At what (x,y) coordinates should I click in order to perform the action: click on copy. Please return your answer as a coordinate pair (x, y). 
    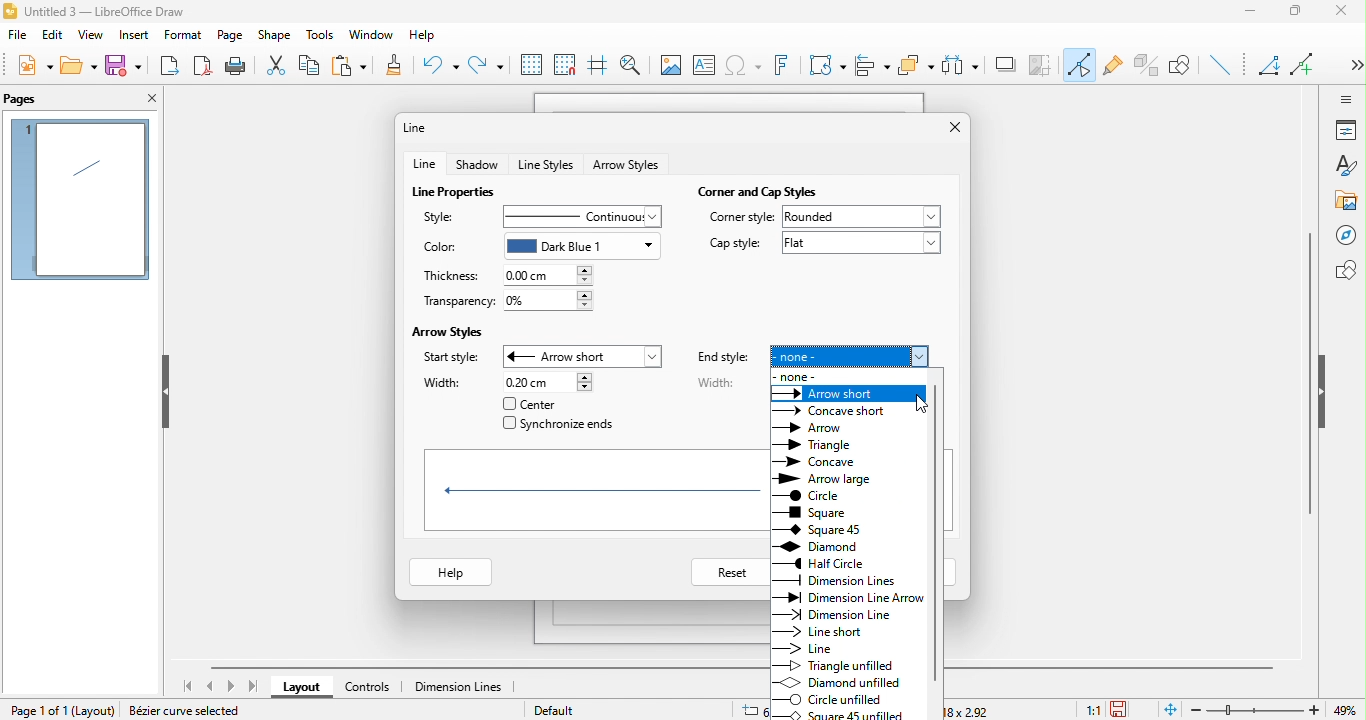
    Looking at the image, I should click on (314, 64).